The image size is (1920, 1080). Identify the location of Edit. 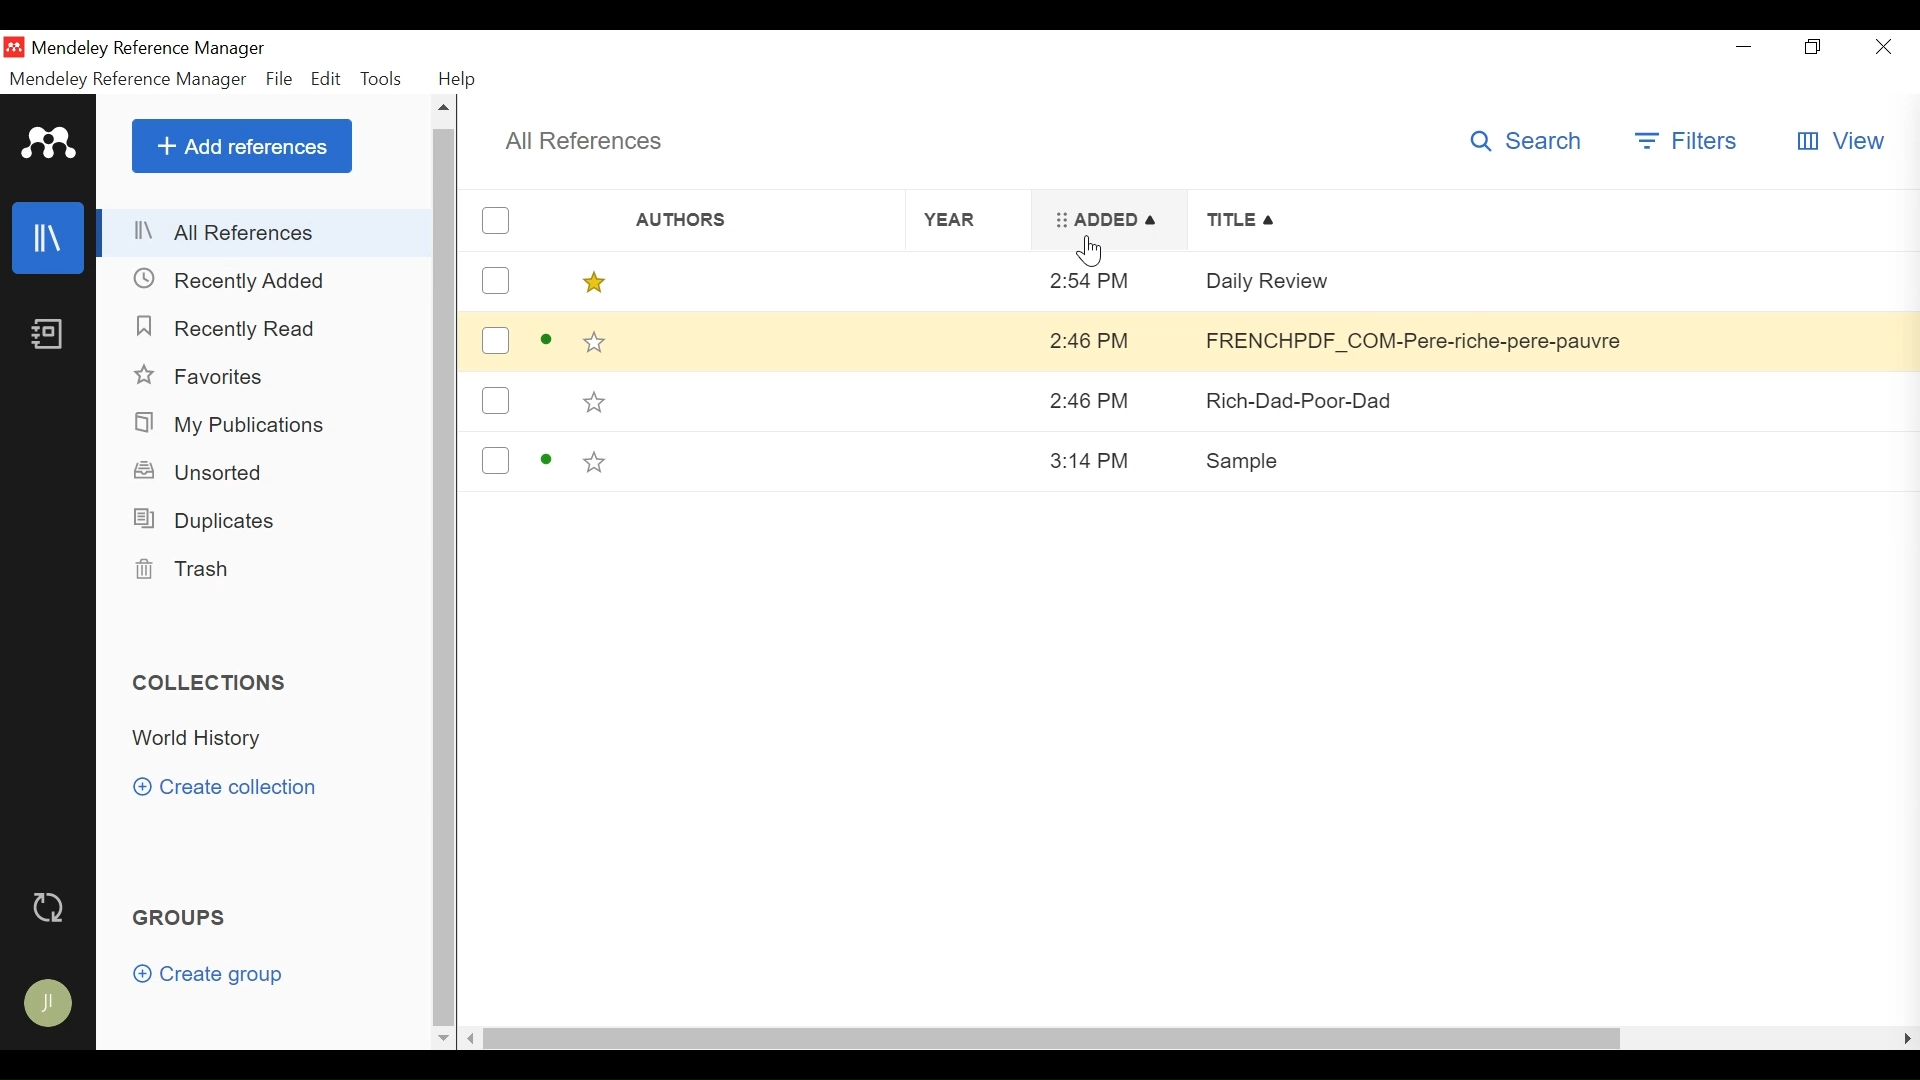
(328, 79).